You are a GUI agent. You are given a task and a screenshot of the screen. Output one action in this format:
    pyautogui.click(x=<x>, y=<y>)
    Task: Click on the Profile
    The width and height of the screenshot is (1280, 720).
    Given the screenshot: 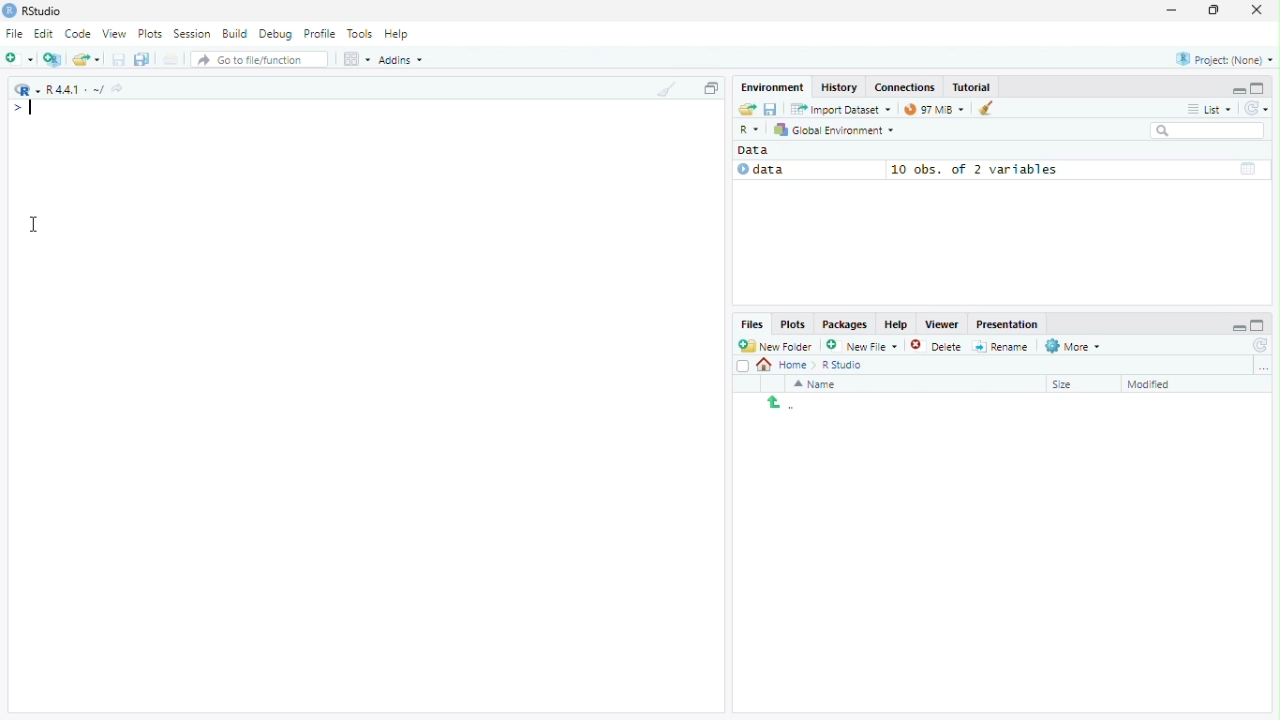 What is the action you would take?
    pyautogui.click(x=323, y=34)
    